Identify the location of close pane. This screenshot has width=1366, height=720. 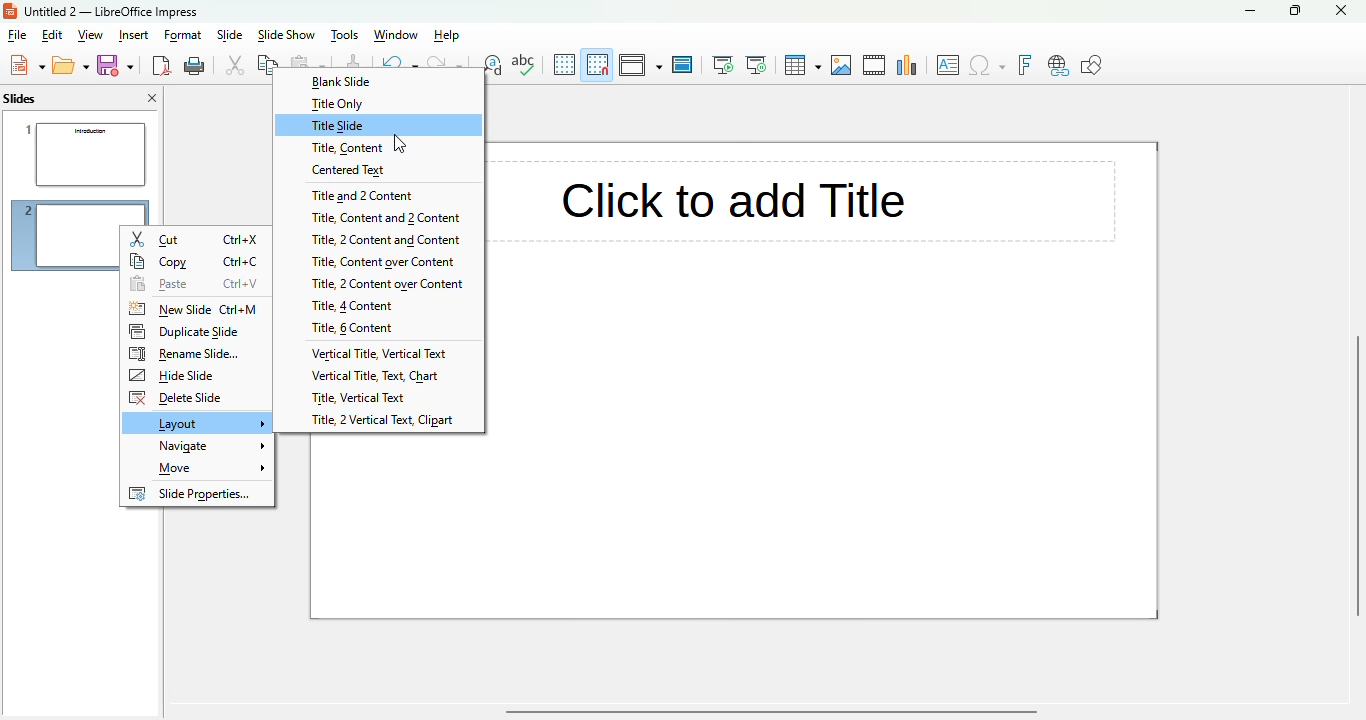
(152, 97).